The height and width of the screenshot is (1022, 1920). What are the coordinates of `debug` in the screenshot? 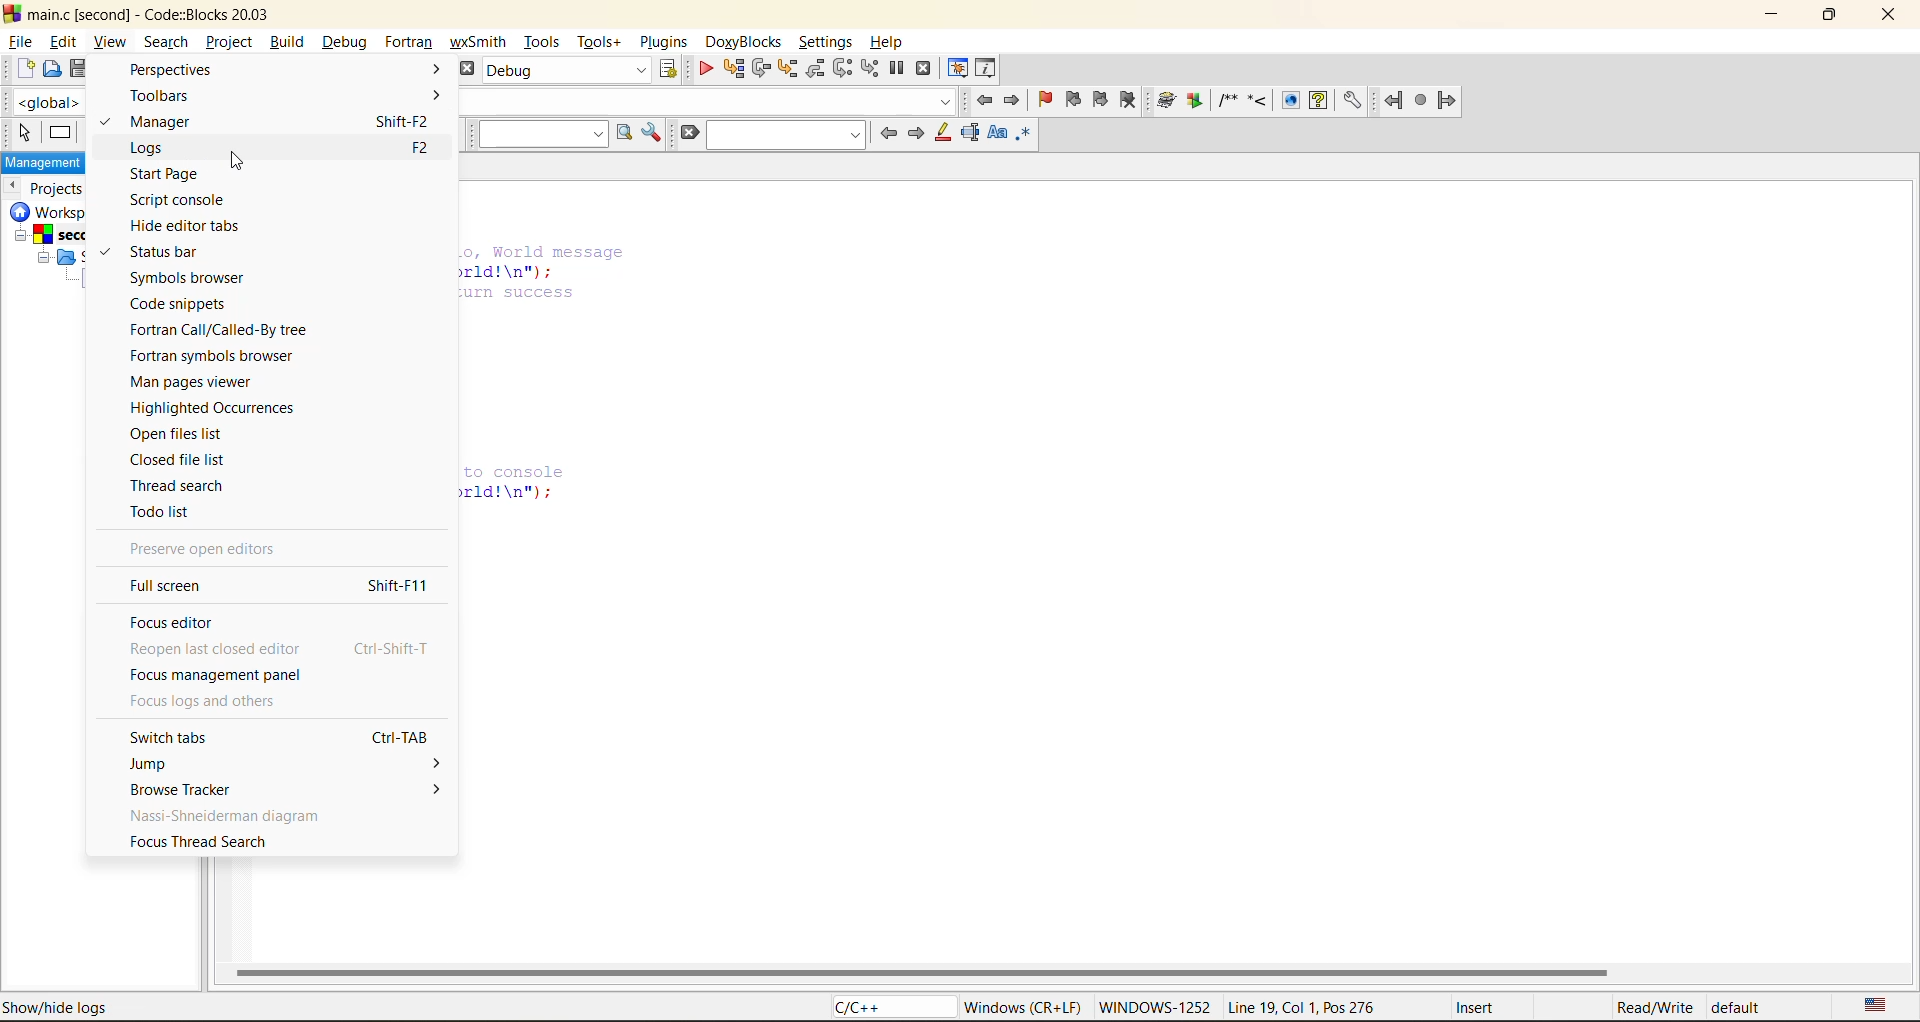 It's located at (706, 69).